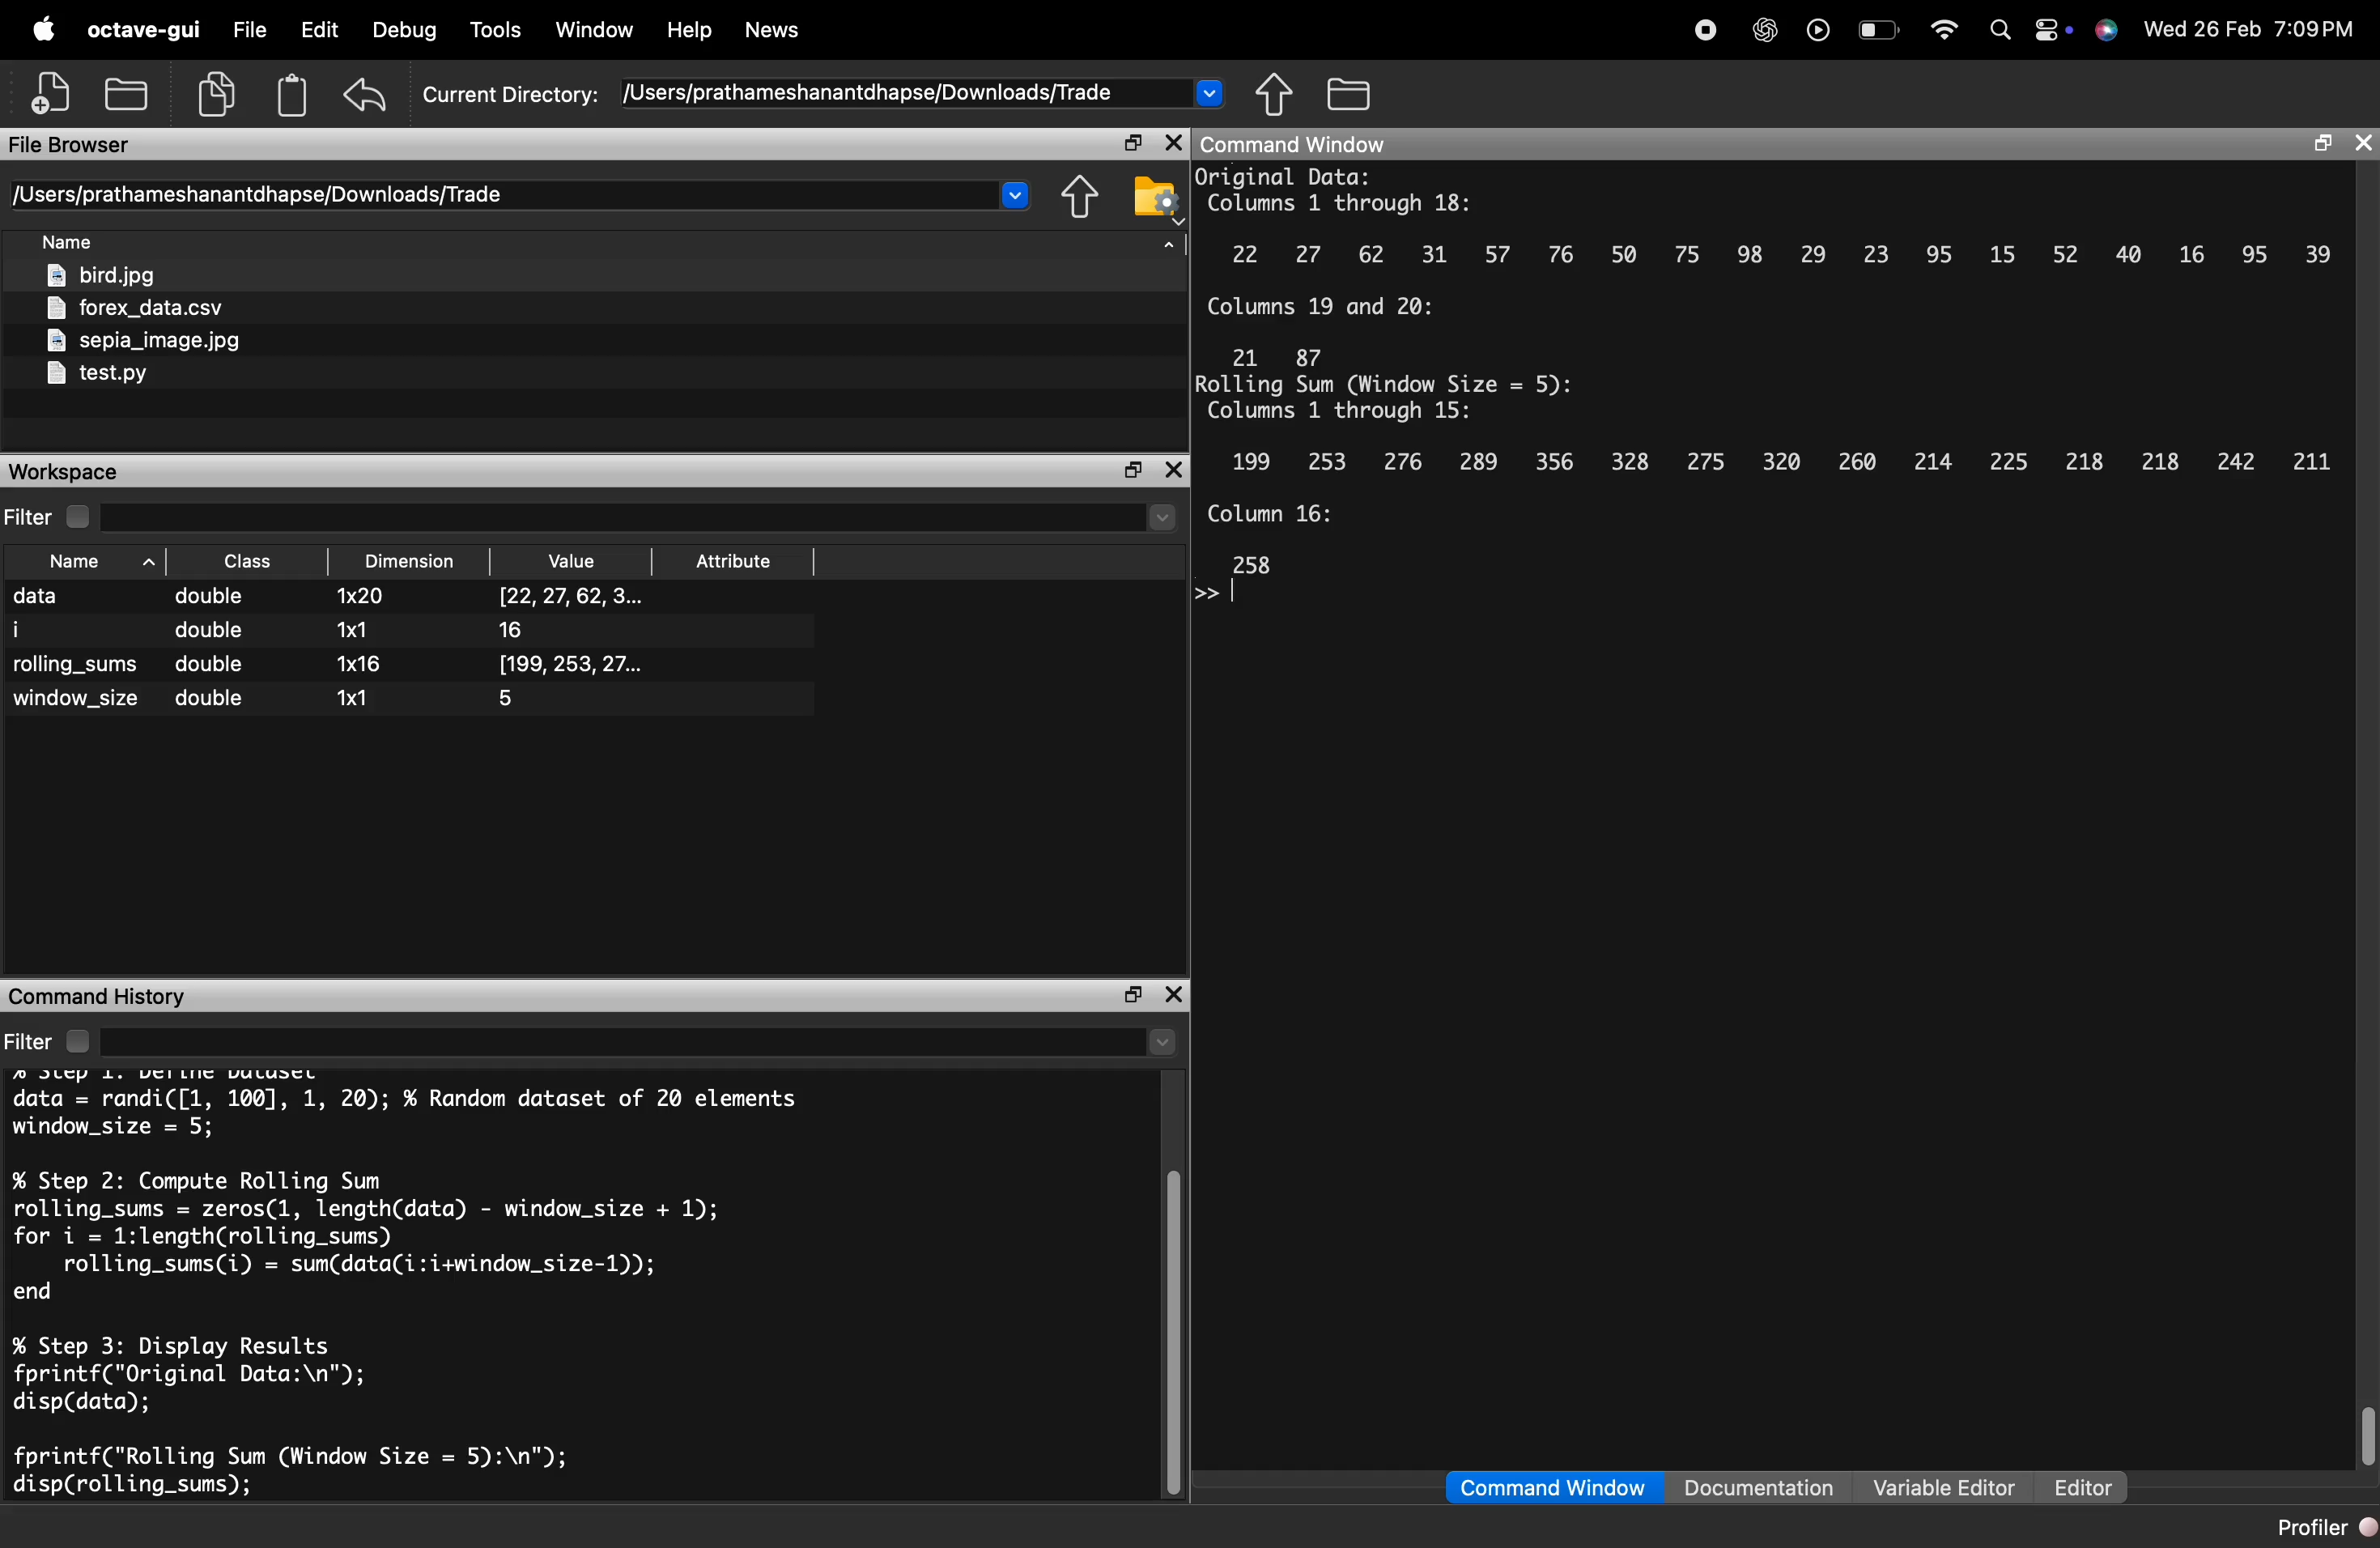  What do you see at coordinates (187, 330) in the screenshot?
I see `files` at bounding box center [187, 330].